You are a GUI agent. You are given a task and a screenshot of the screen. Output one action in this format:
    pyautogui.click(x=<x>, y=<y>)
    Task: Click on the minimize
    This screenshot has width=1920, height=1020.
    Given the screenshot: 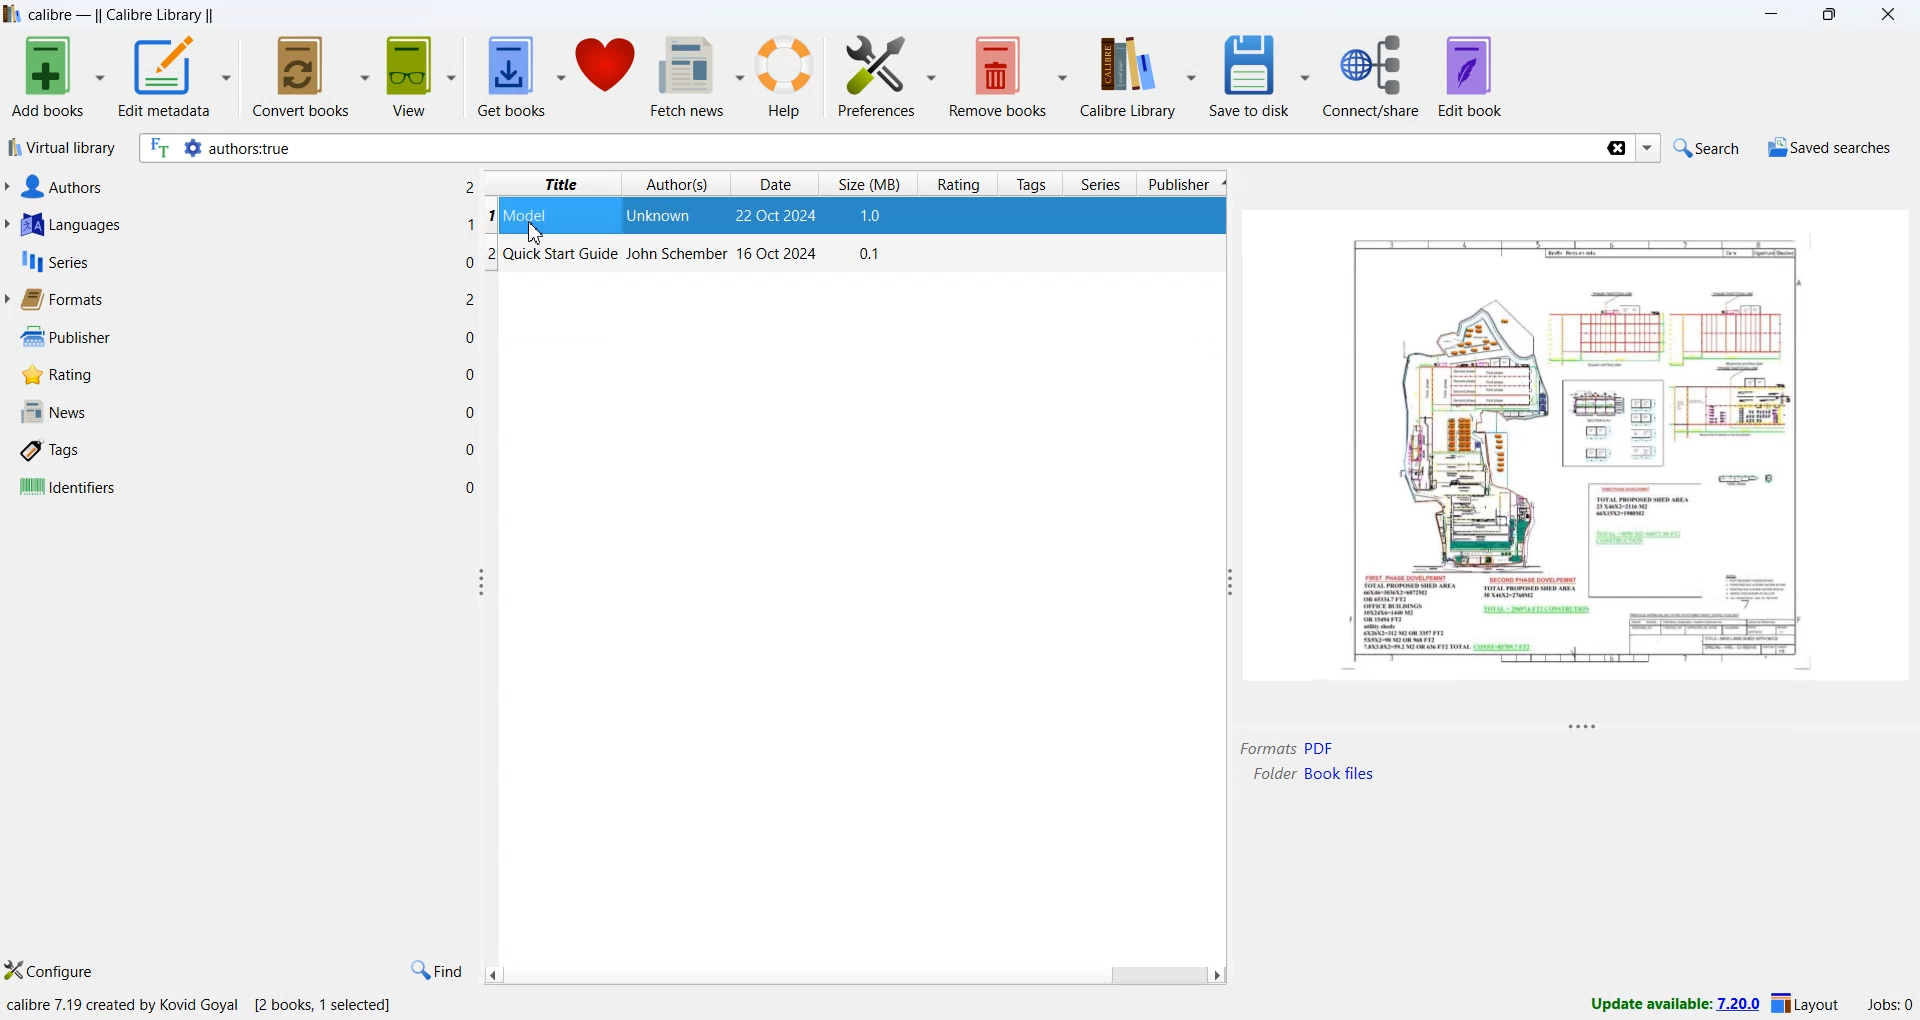 What is the action you would take?
    pyautogui.click(x=1777, y=16)
    